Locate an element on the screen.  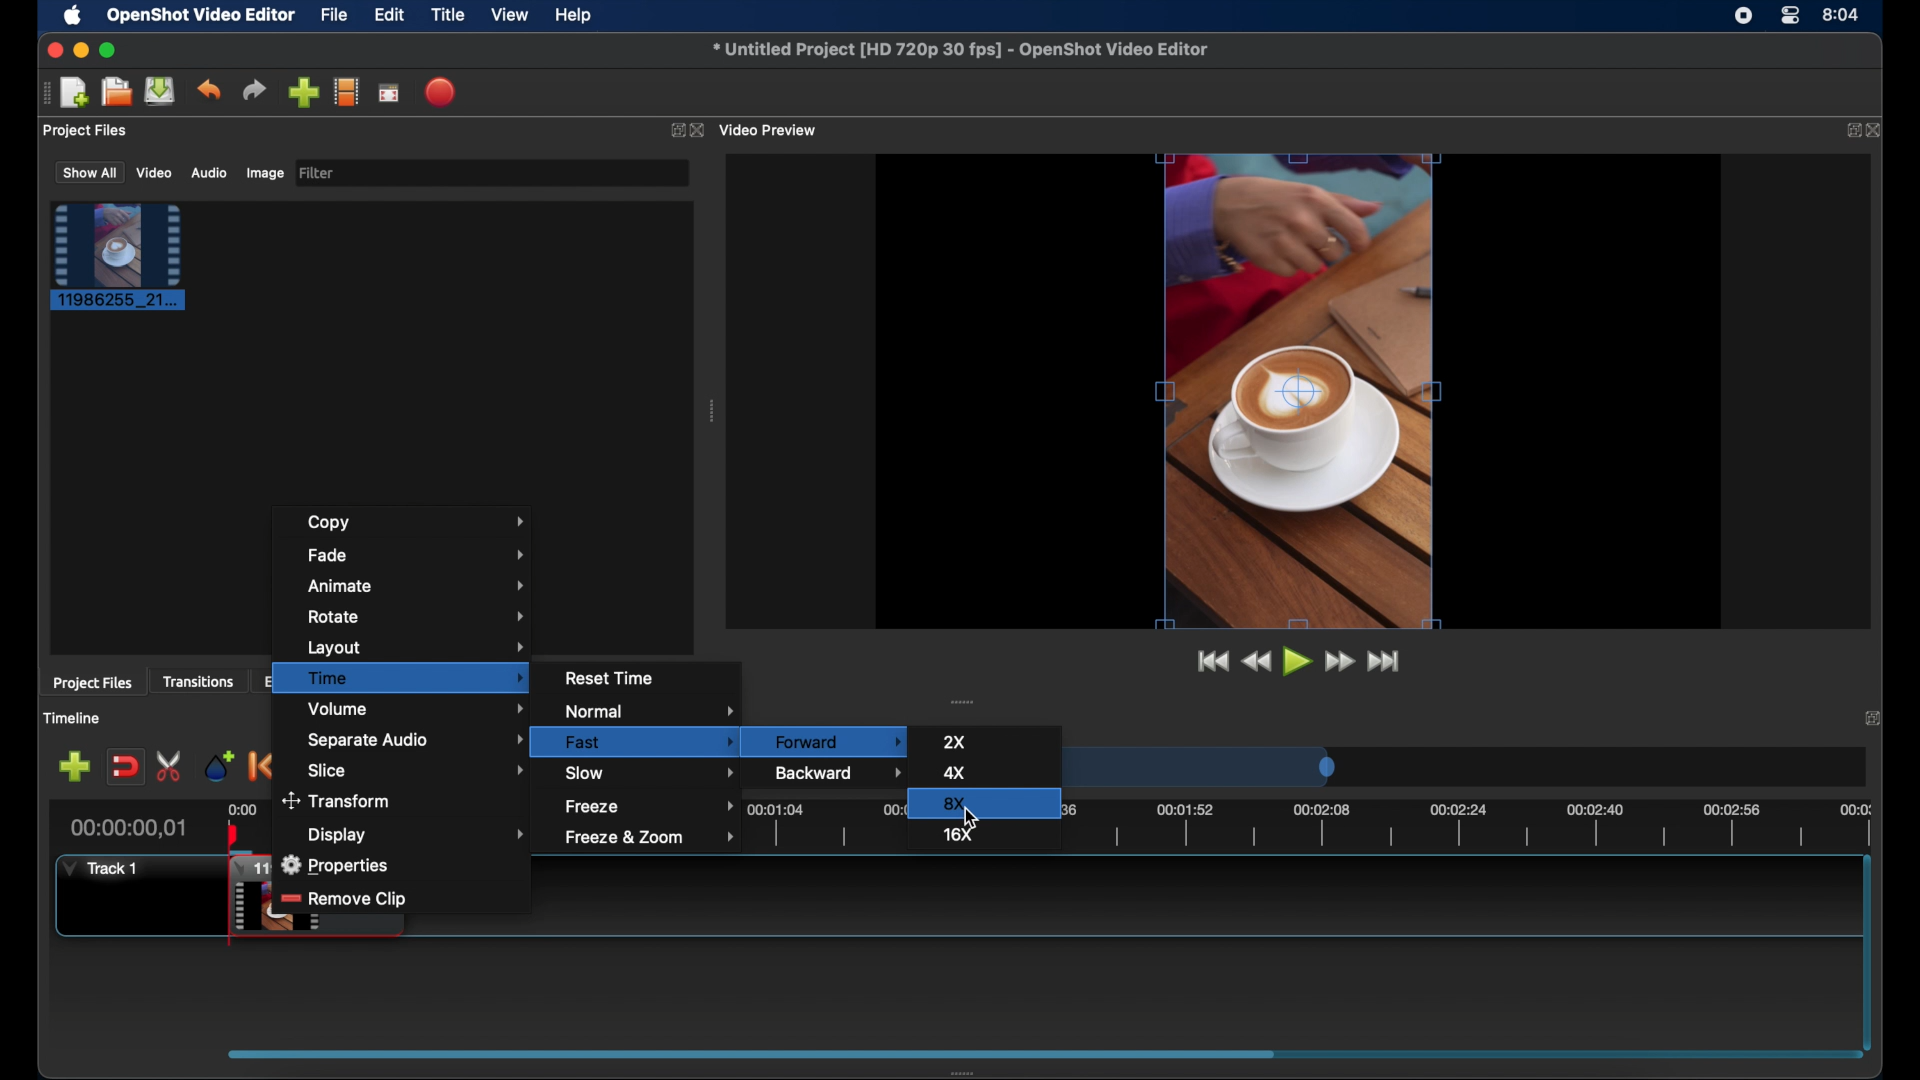
freezemneu is located at coordinates (654, 806).